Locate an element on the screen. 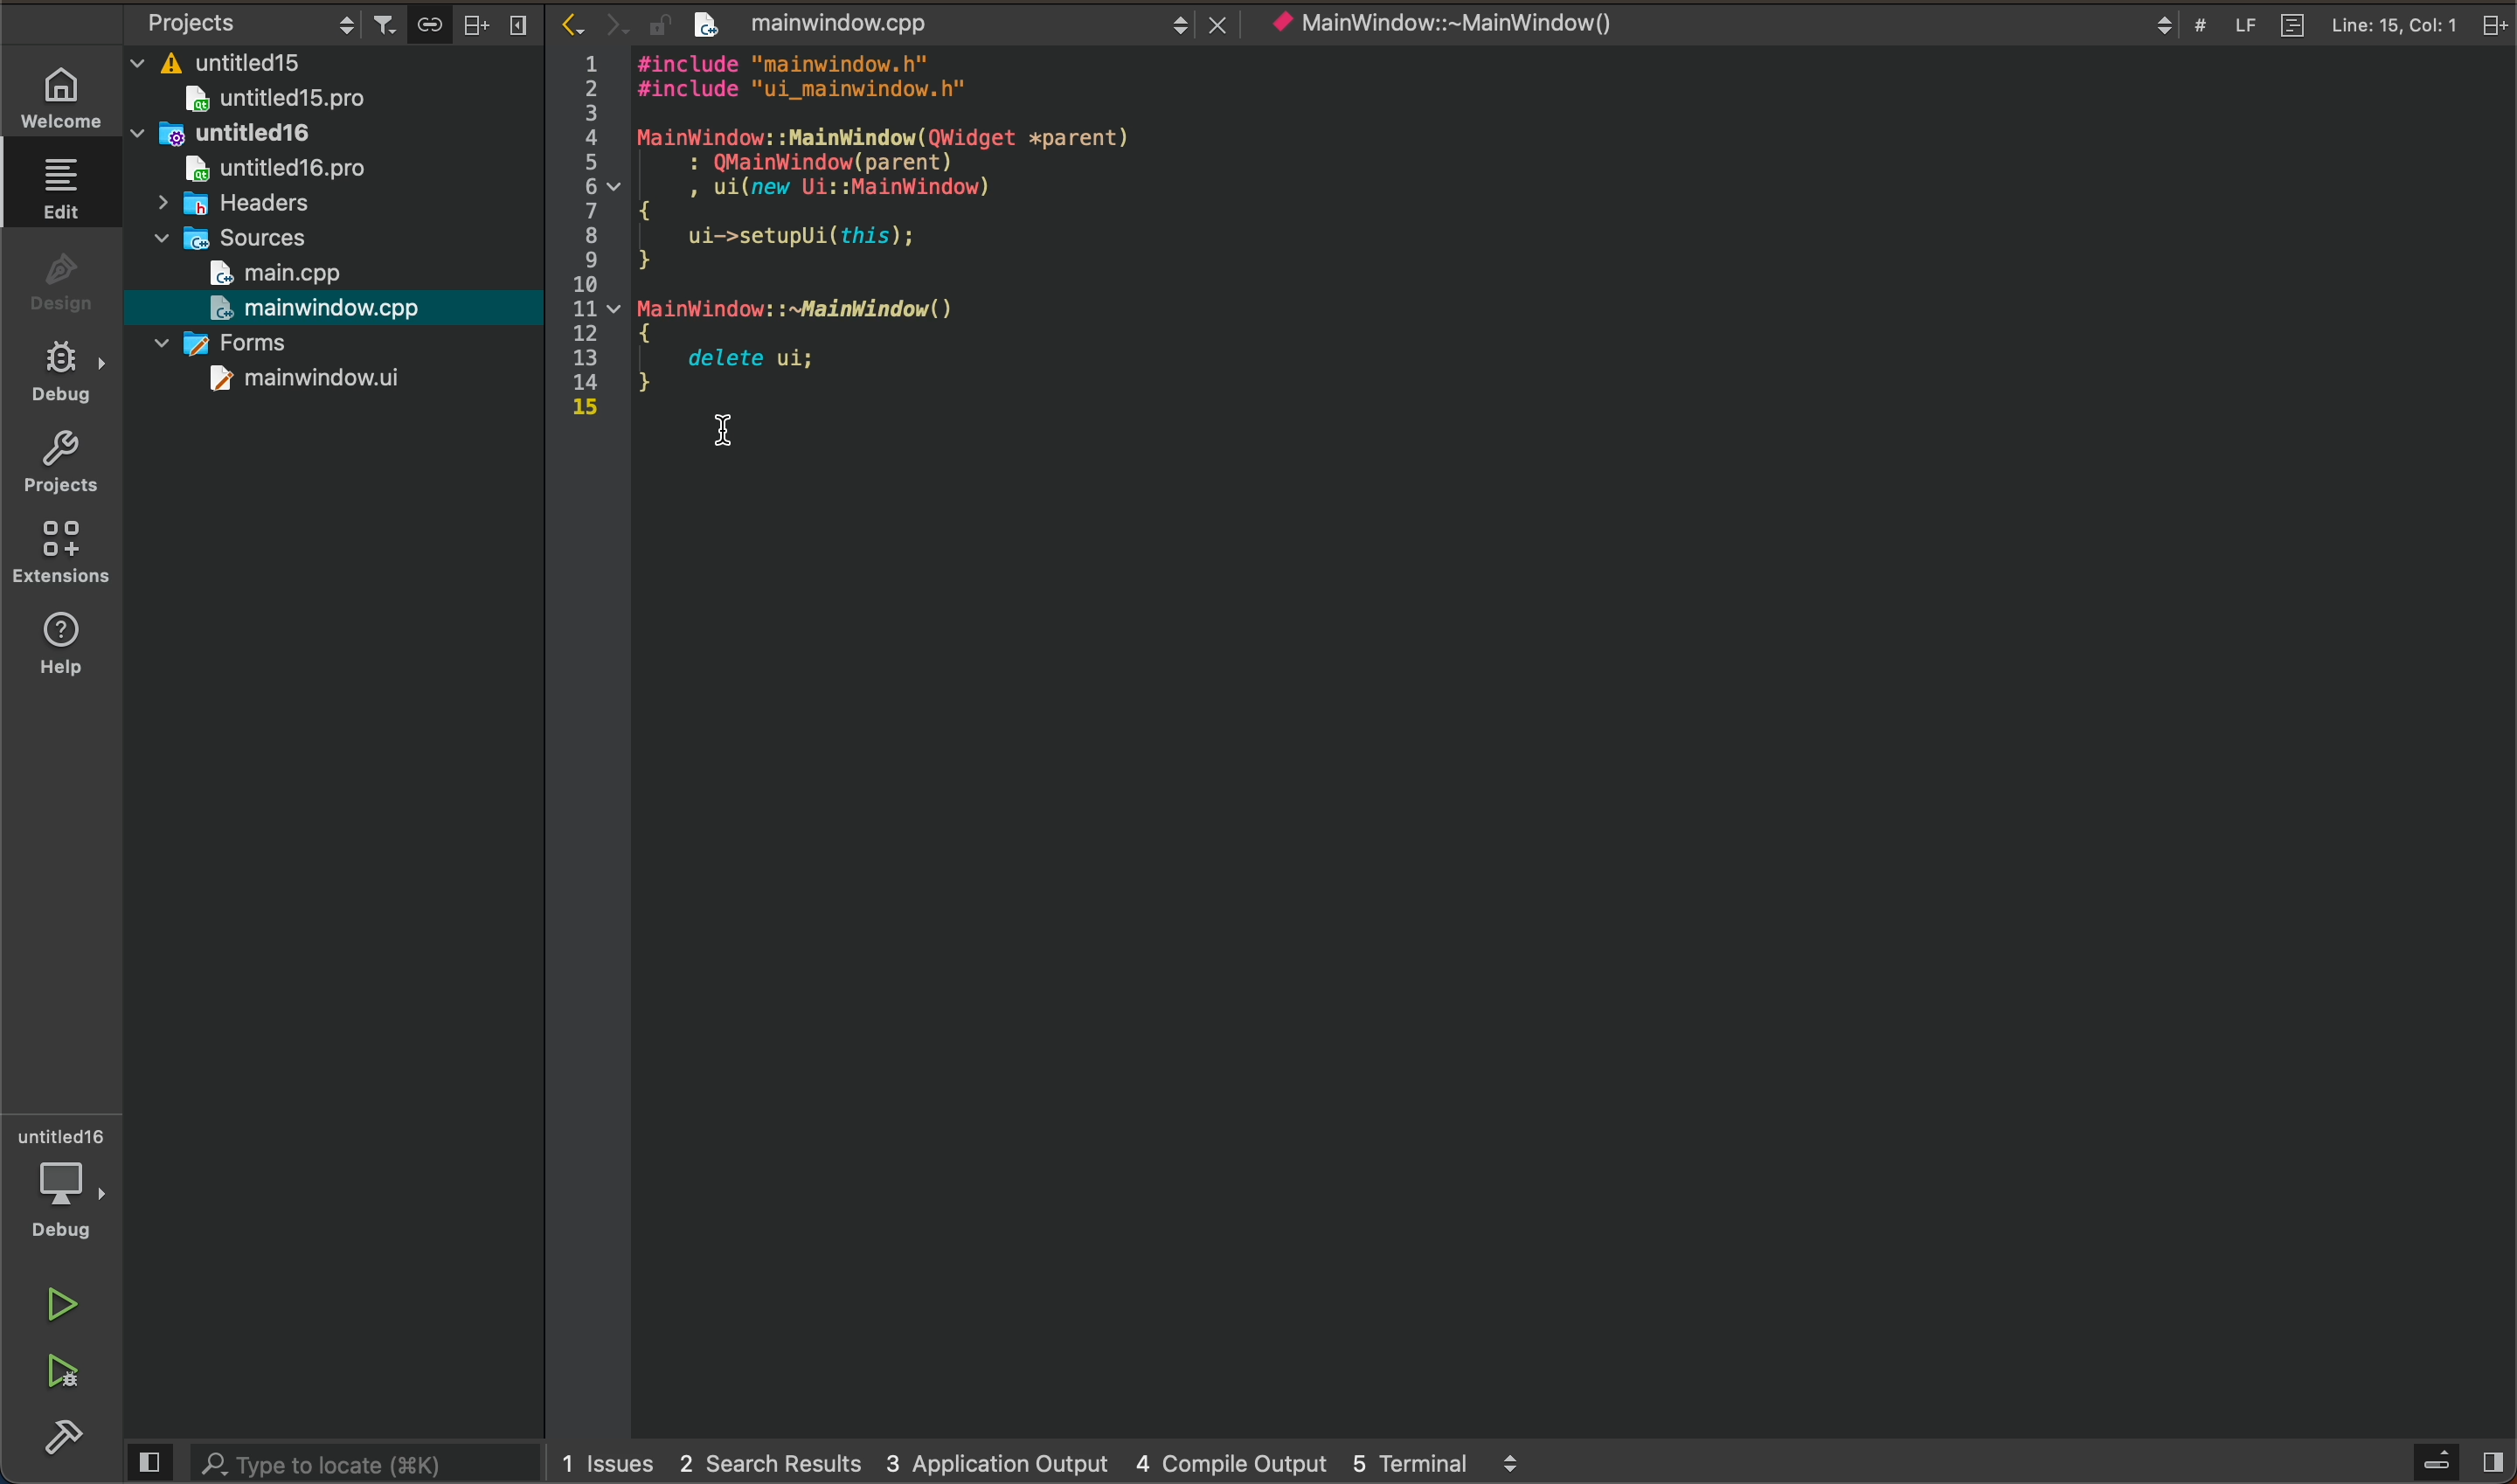  mainwindow.cpp is located at coordinates (320, 311).